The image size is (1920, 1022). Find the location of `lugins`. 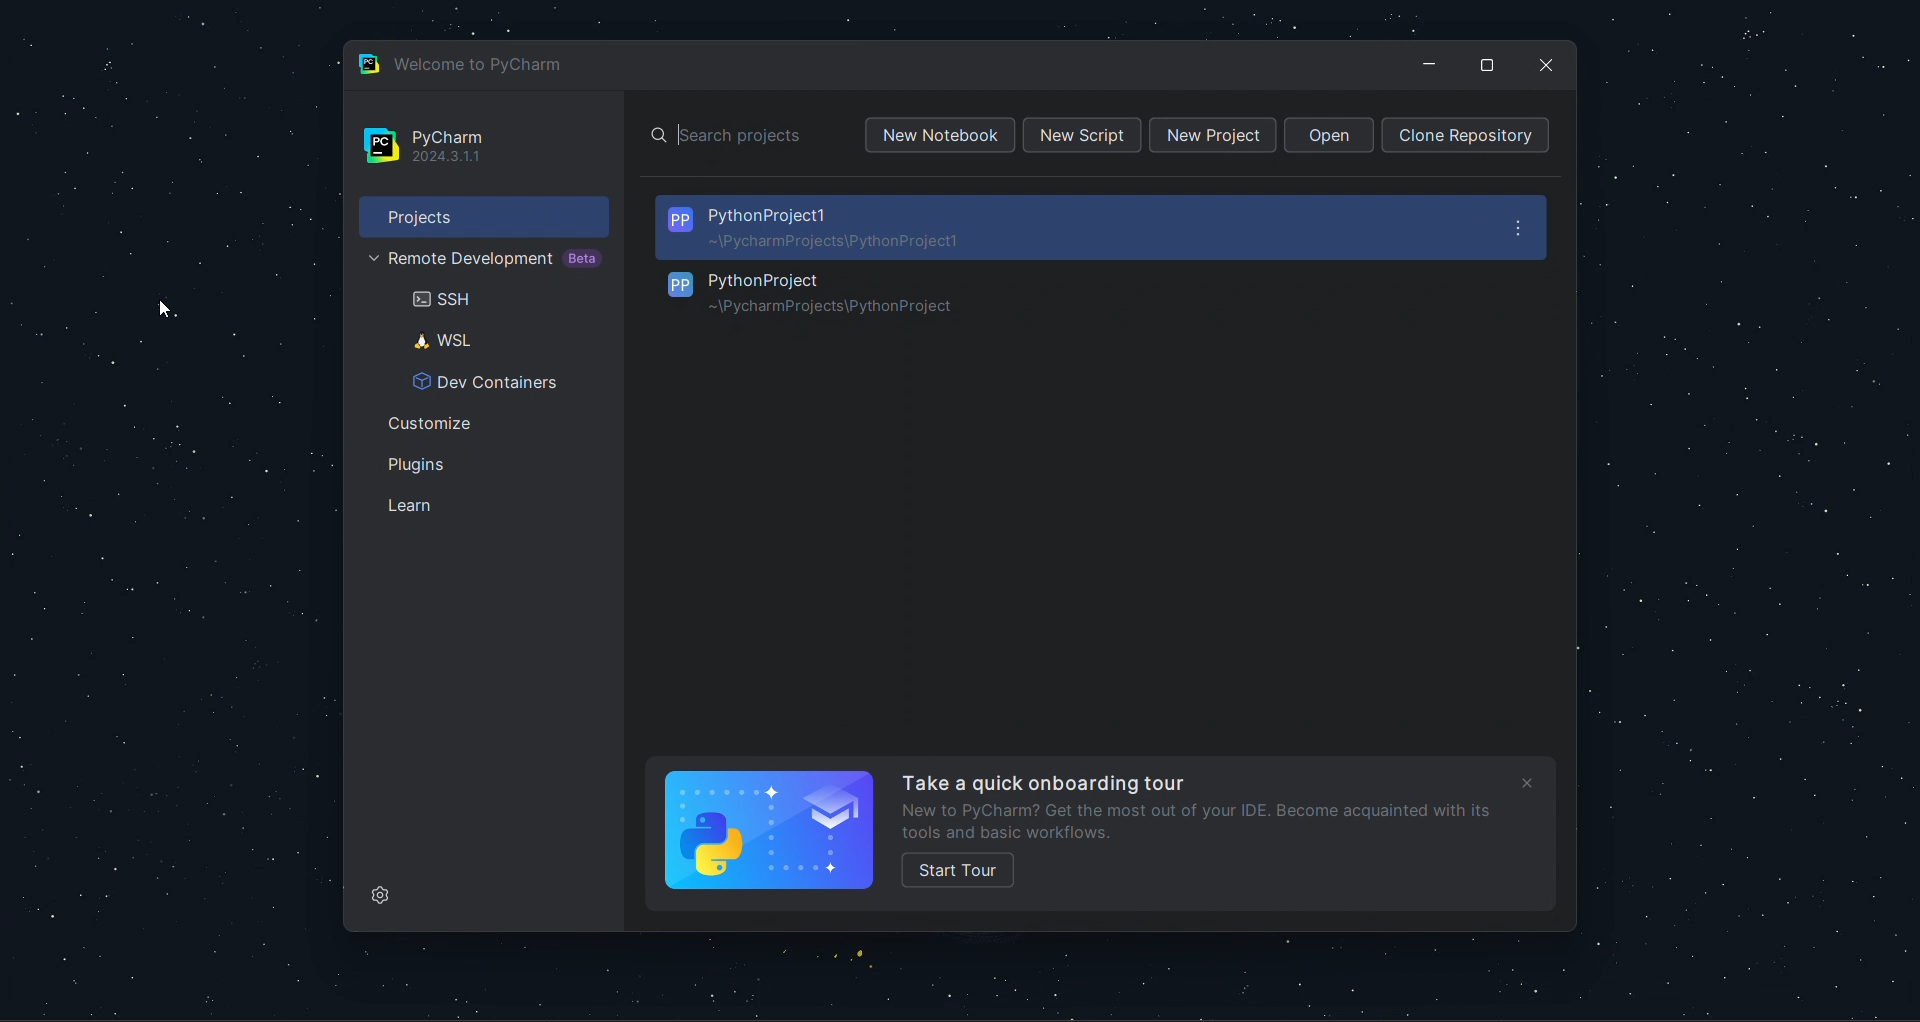

lugins is located at coordinates (481, 467).